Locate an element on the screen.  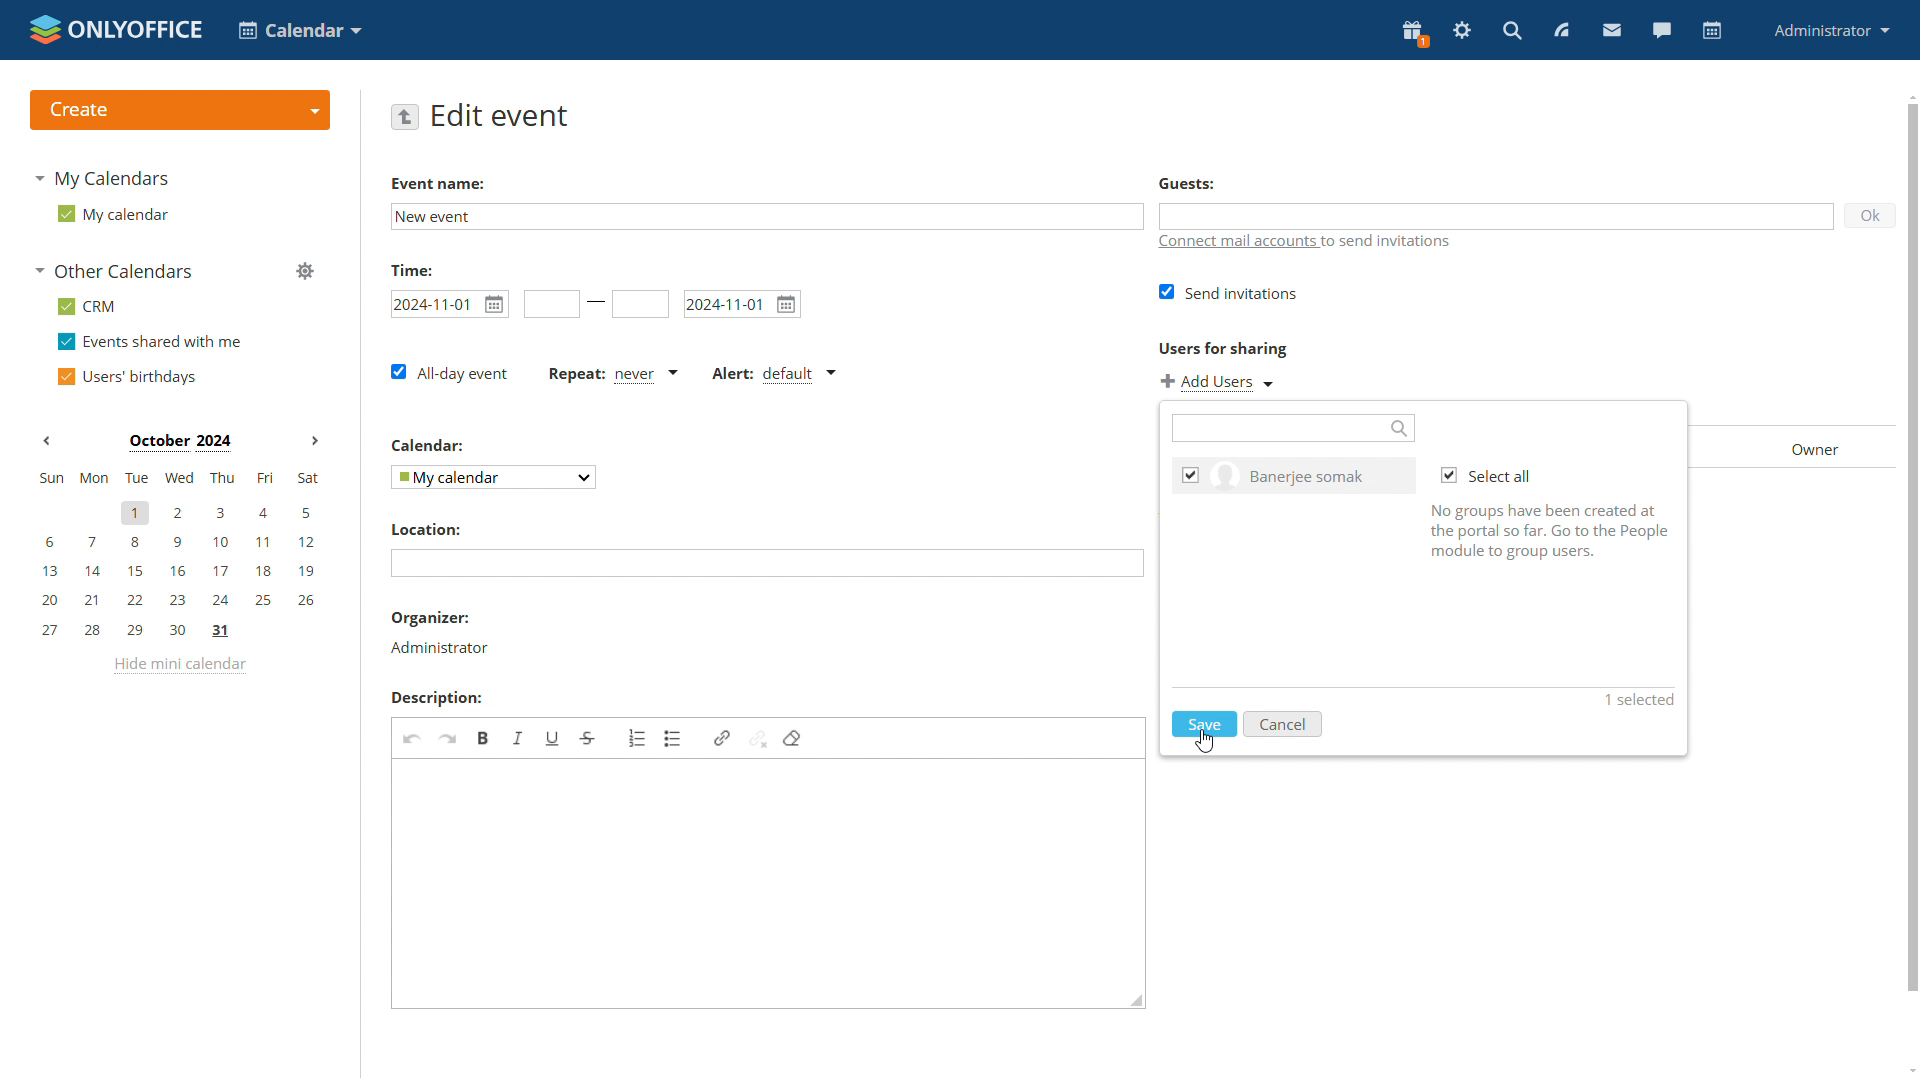
Cursor is located at coordinates (1204, 741).